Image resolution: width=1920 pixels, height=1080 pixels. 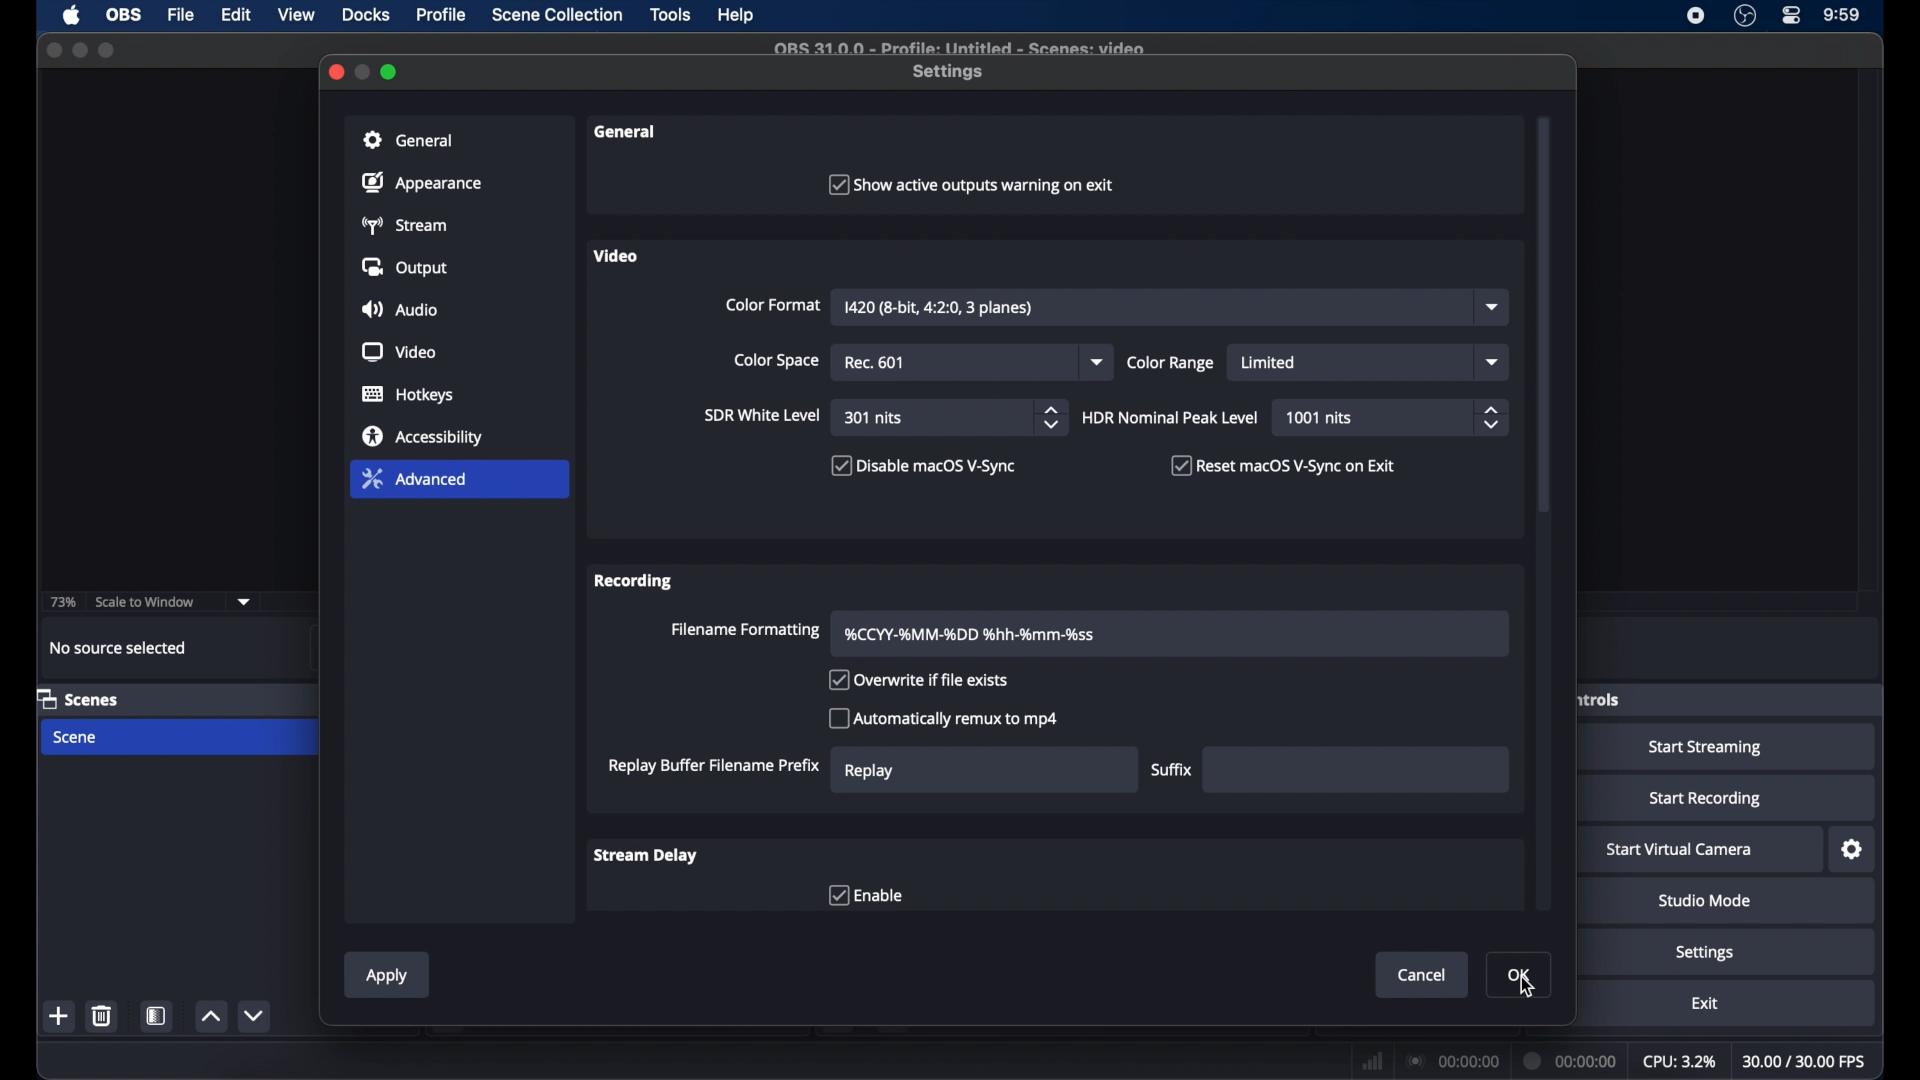 I want to click on close, so click(x=53, y=50).